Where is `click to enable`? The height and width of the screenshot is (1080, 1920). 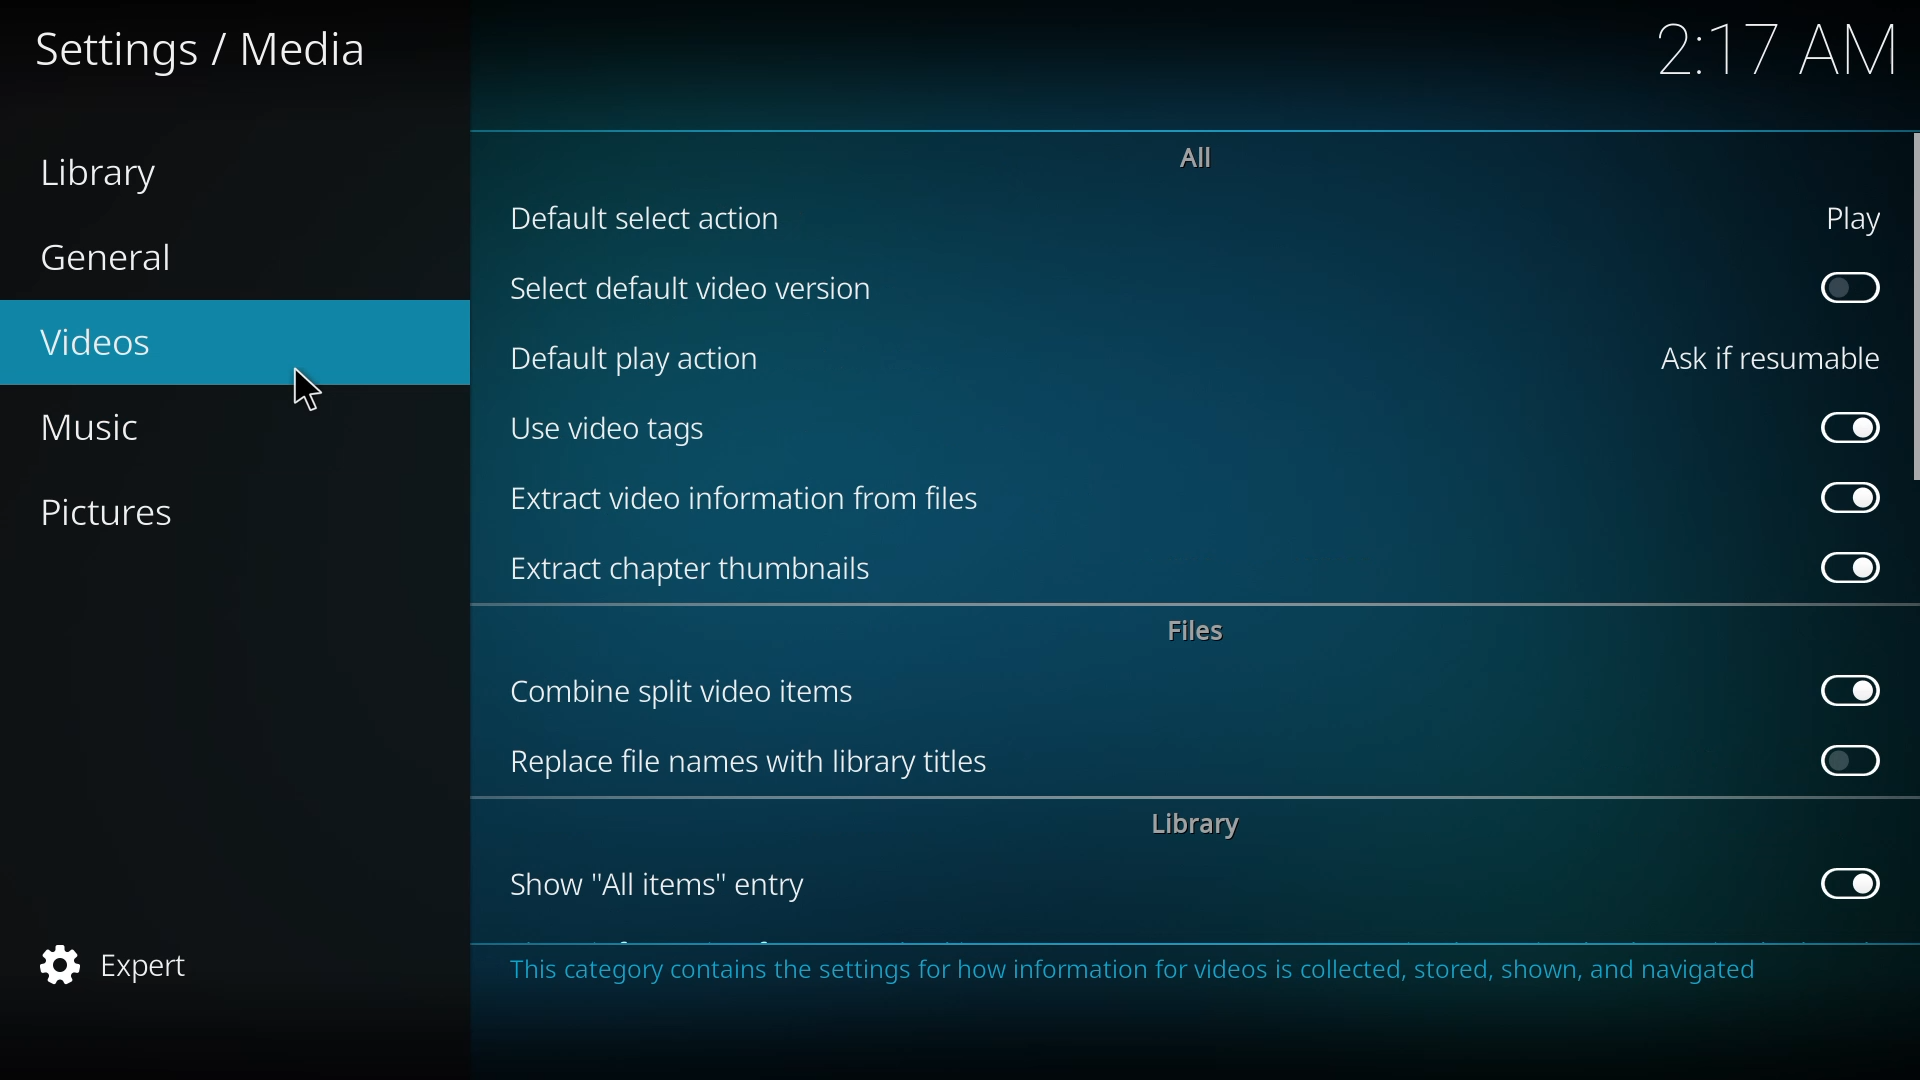
click to enable is located at coordinates (1845, 763).